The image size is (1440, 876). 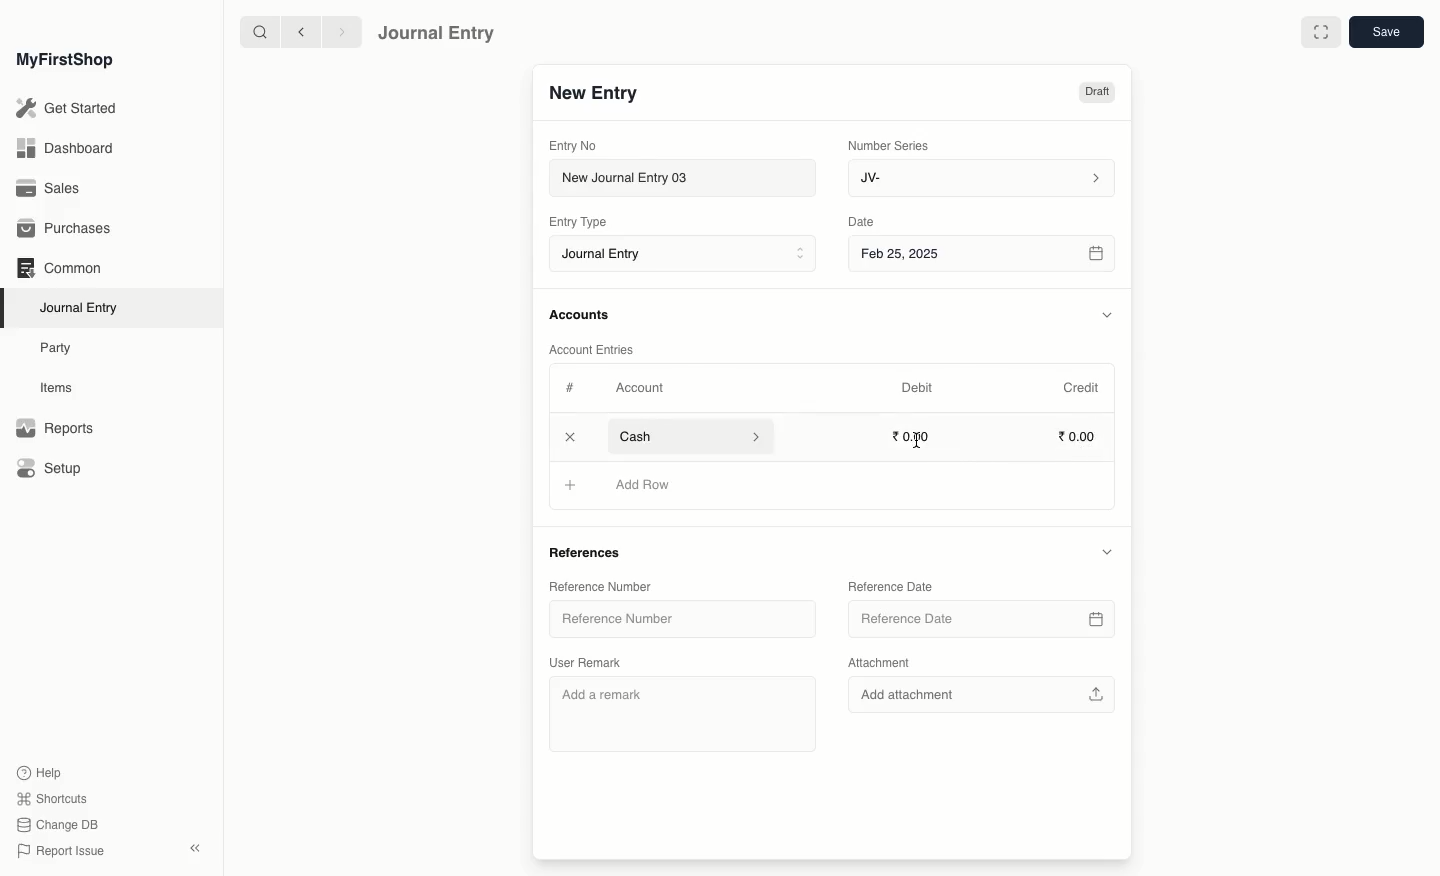 What do you see at coordinates (646, 485) in the screenshot?
I see `Add Row` at bounding box center [646, 485].